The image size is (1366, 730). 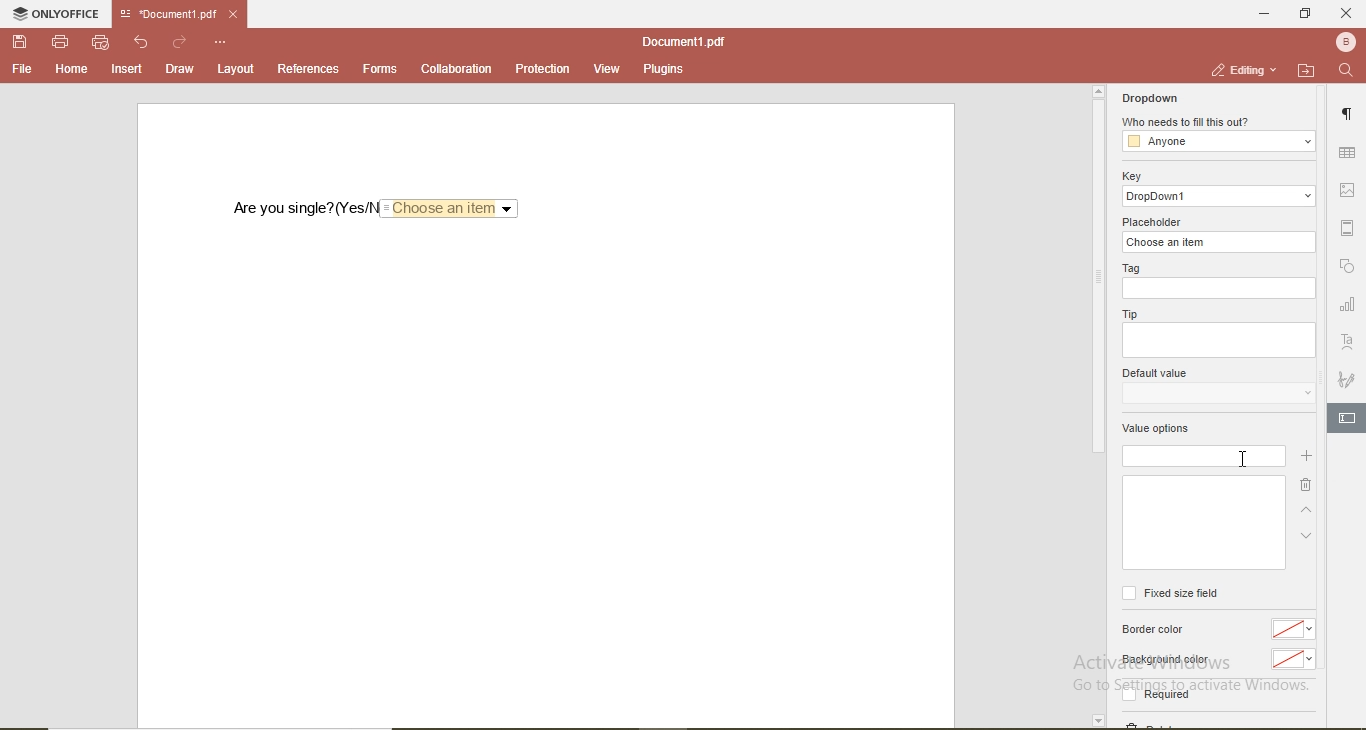 I want to click on no color, so click(x=1291, y=659).